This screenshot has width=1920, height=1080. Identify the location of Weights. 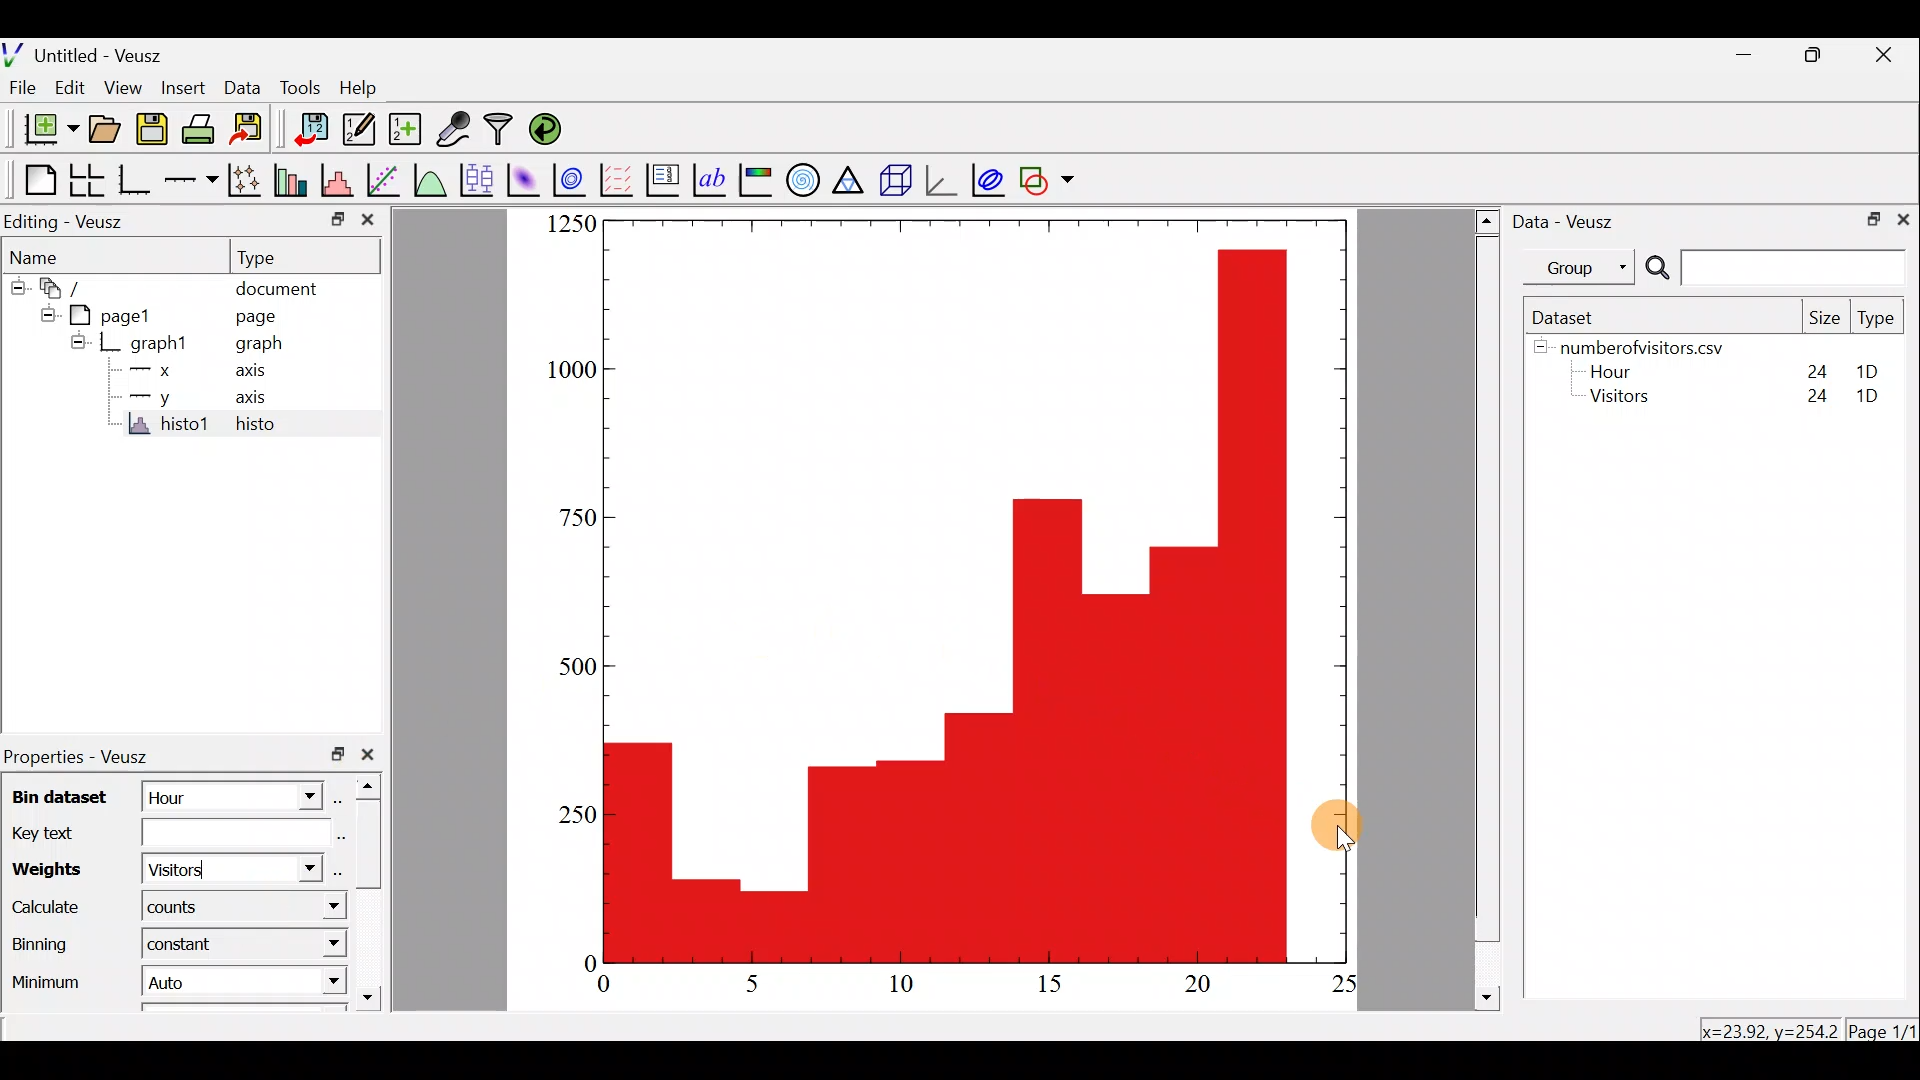
(59, 869).